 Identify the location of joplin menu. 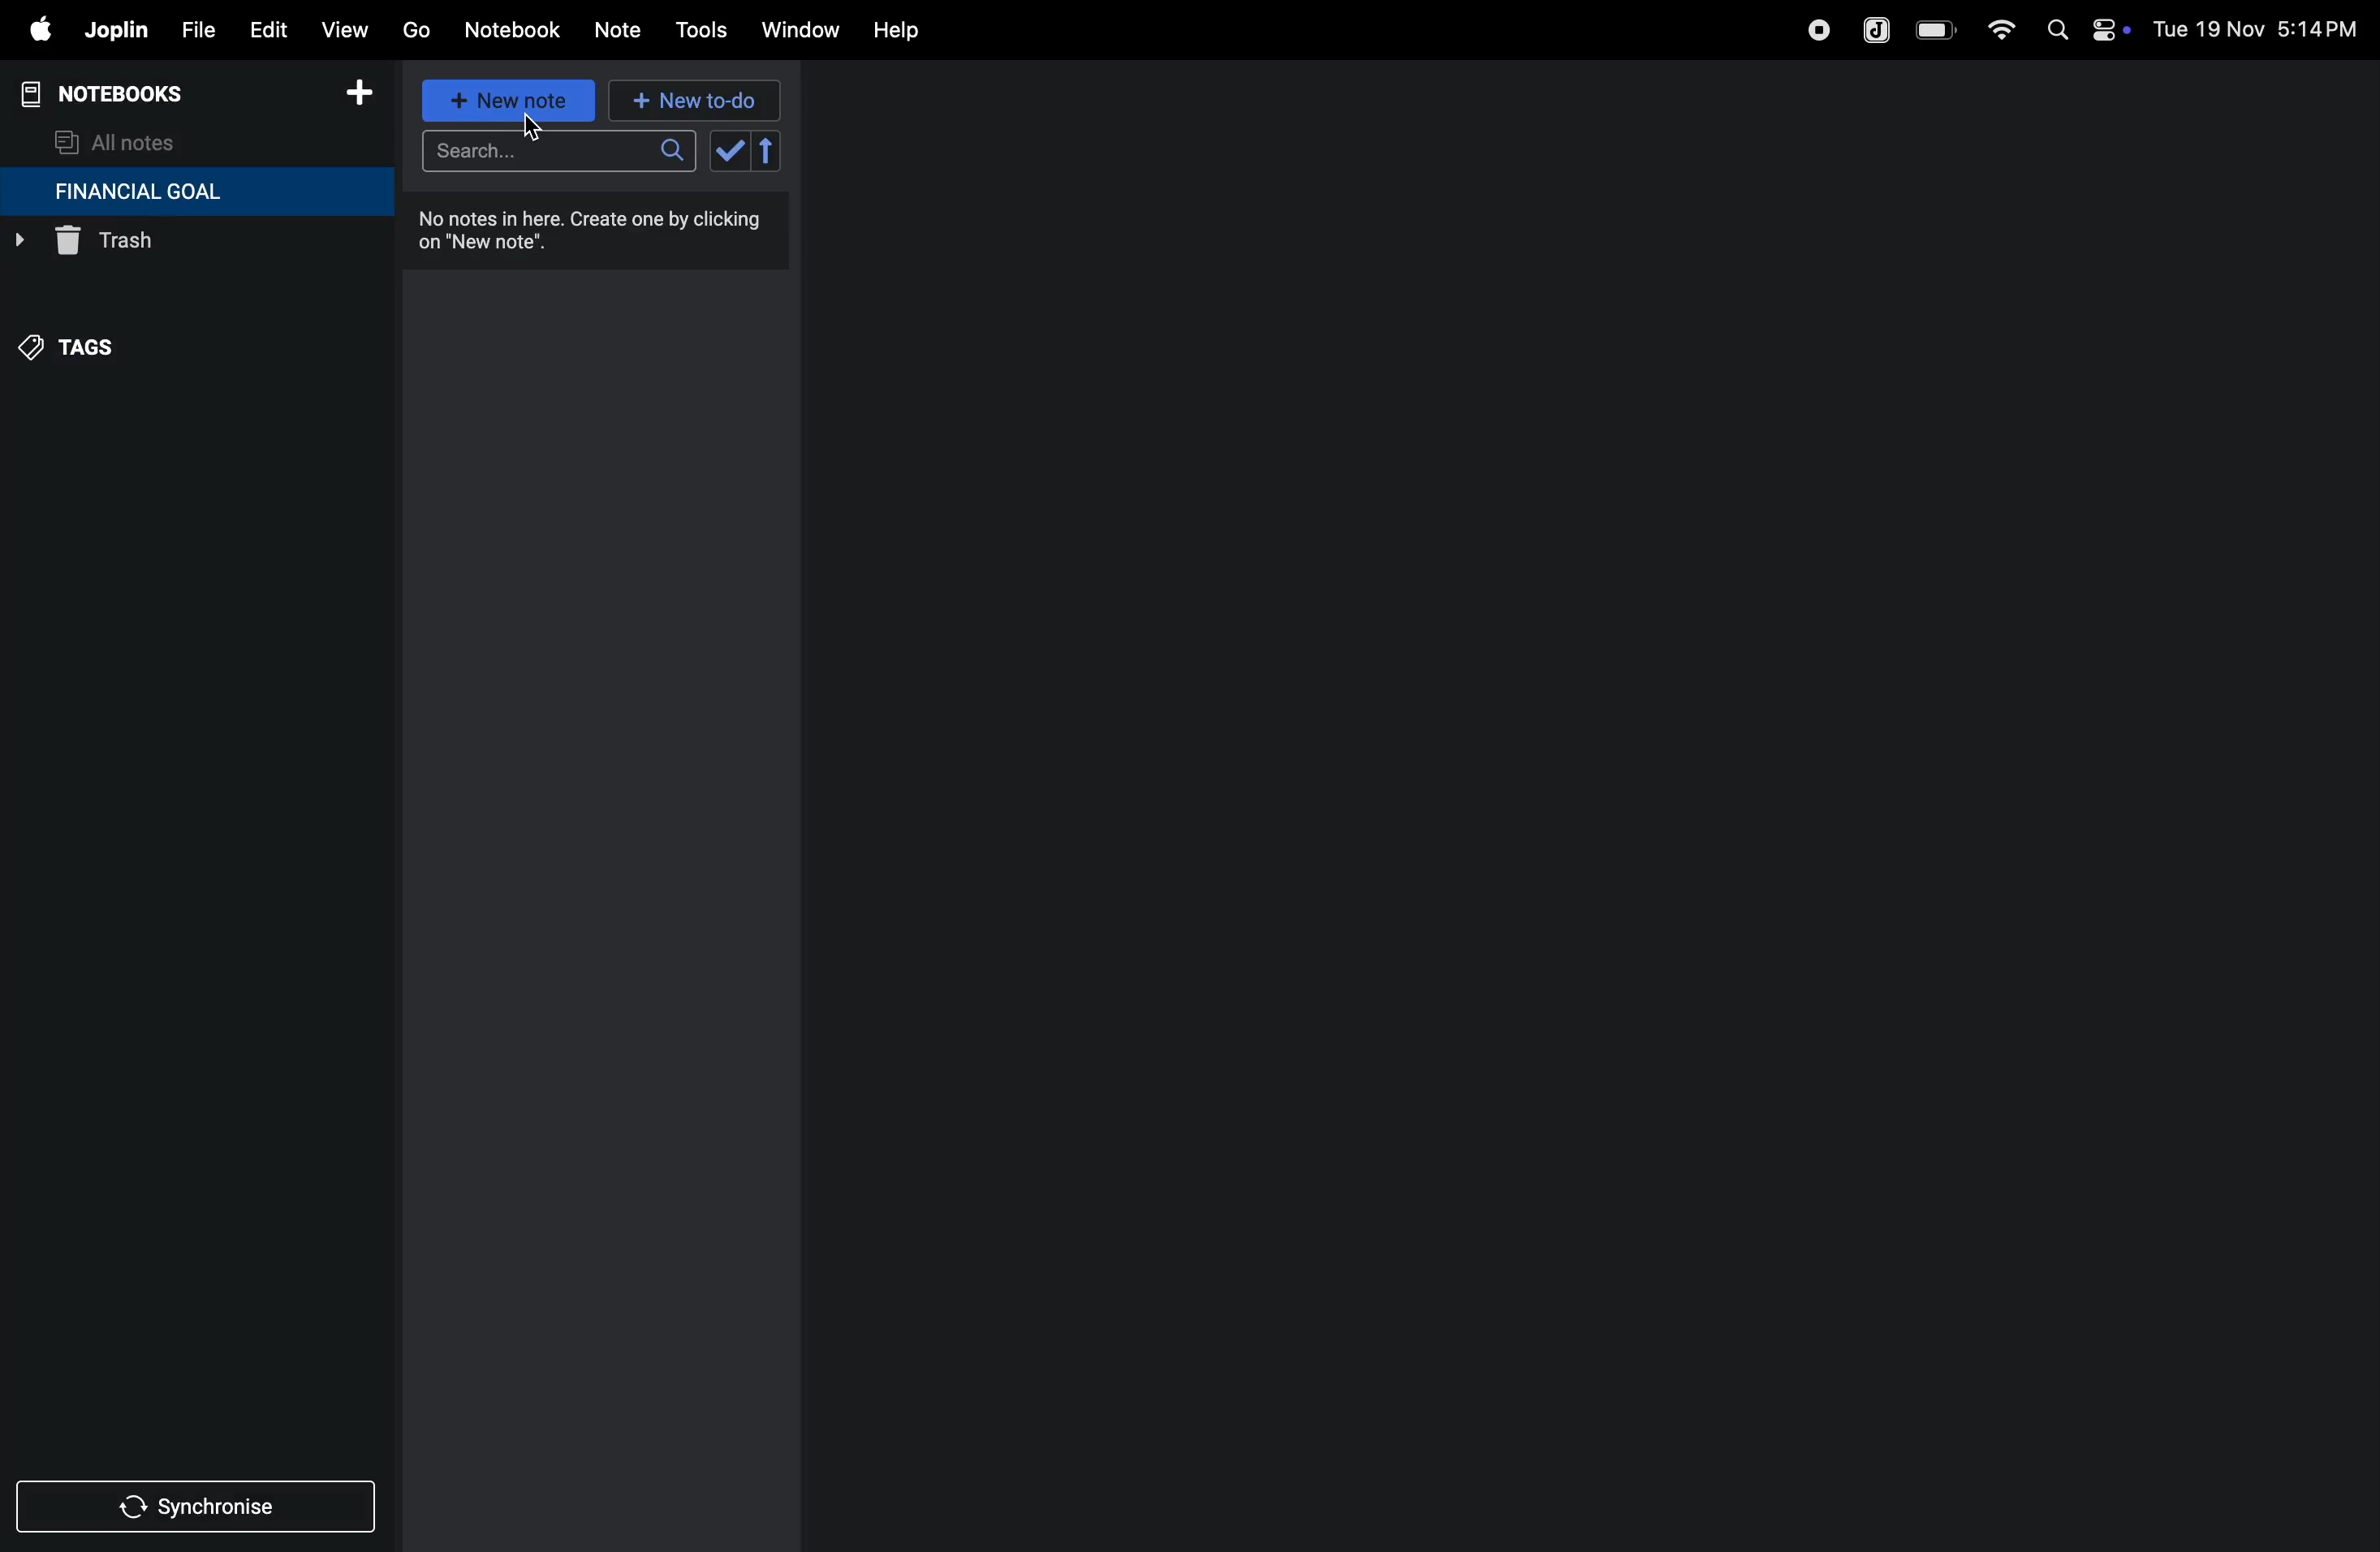
(112, 30).